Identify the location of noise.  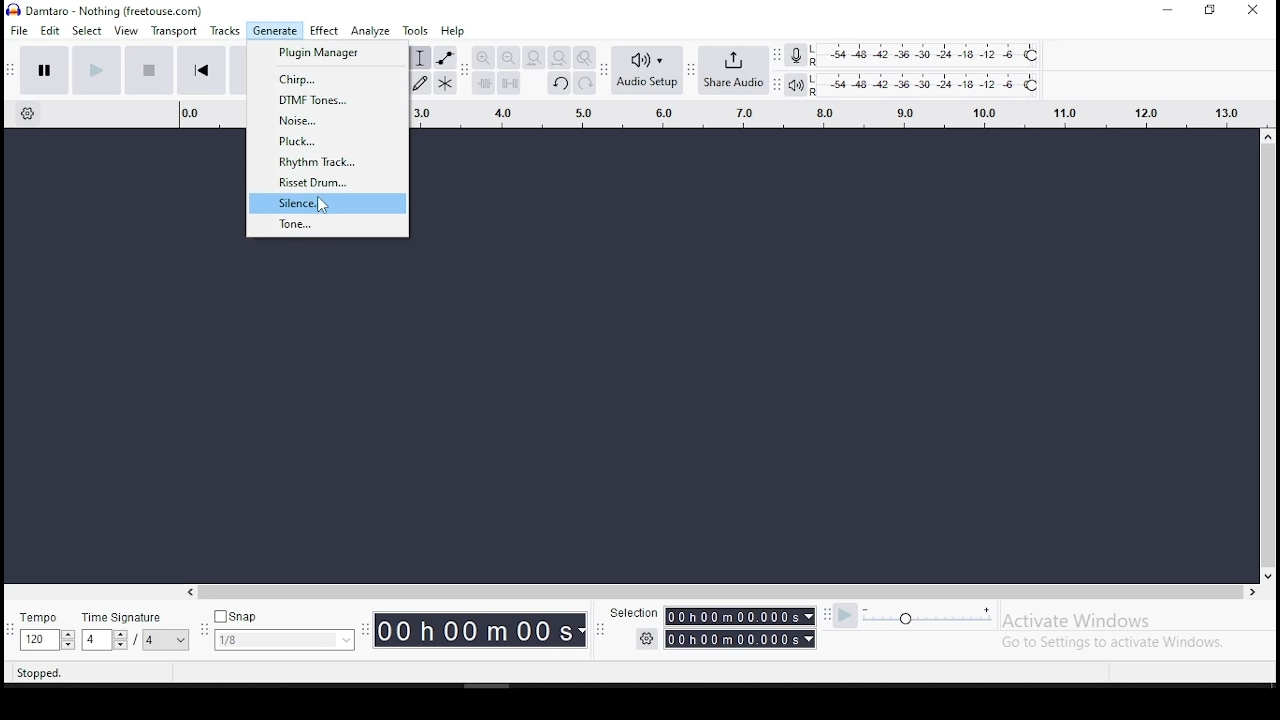
(330, 120).